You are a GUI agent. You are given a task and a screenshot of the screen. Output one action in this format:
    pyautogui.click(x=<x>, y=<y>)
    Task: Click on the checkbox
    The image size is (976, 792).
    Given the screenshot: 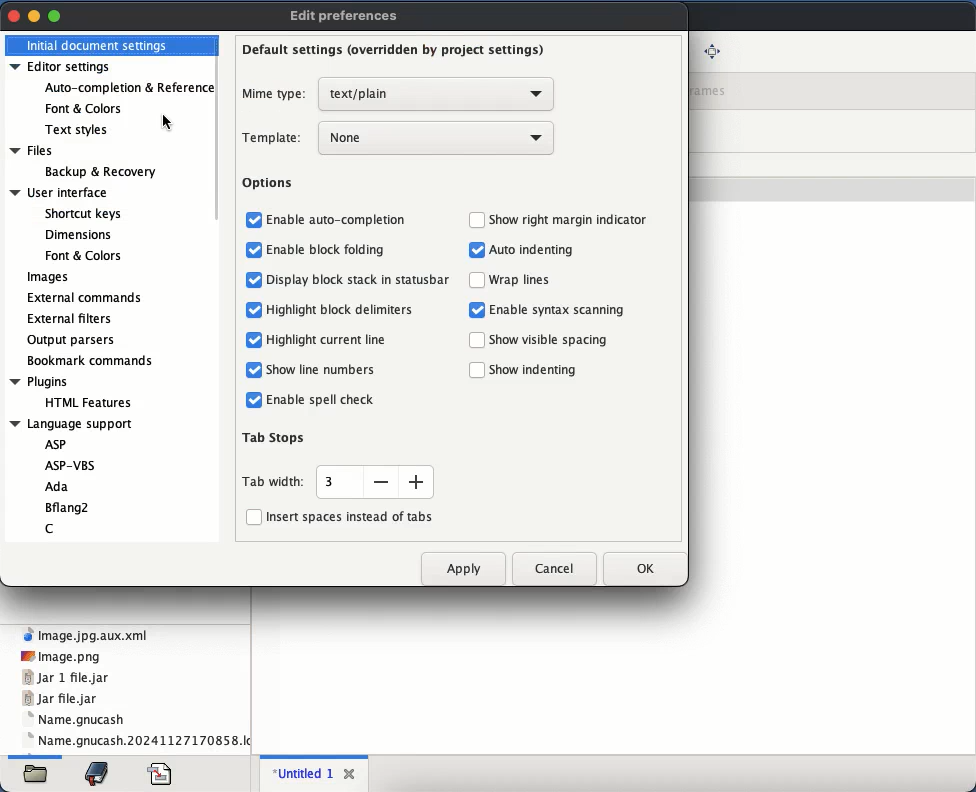 What is the action you would take?
    pyautogui.click(x=253, y=219)
    